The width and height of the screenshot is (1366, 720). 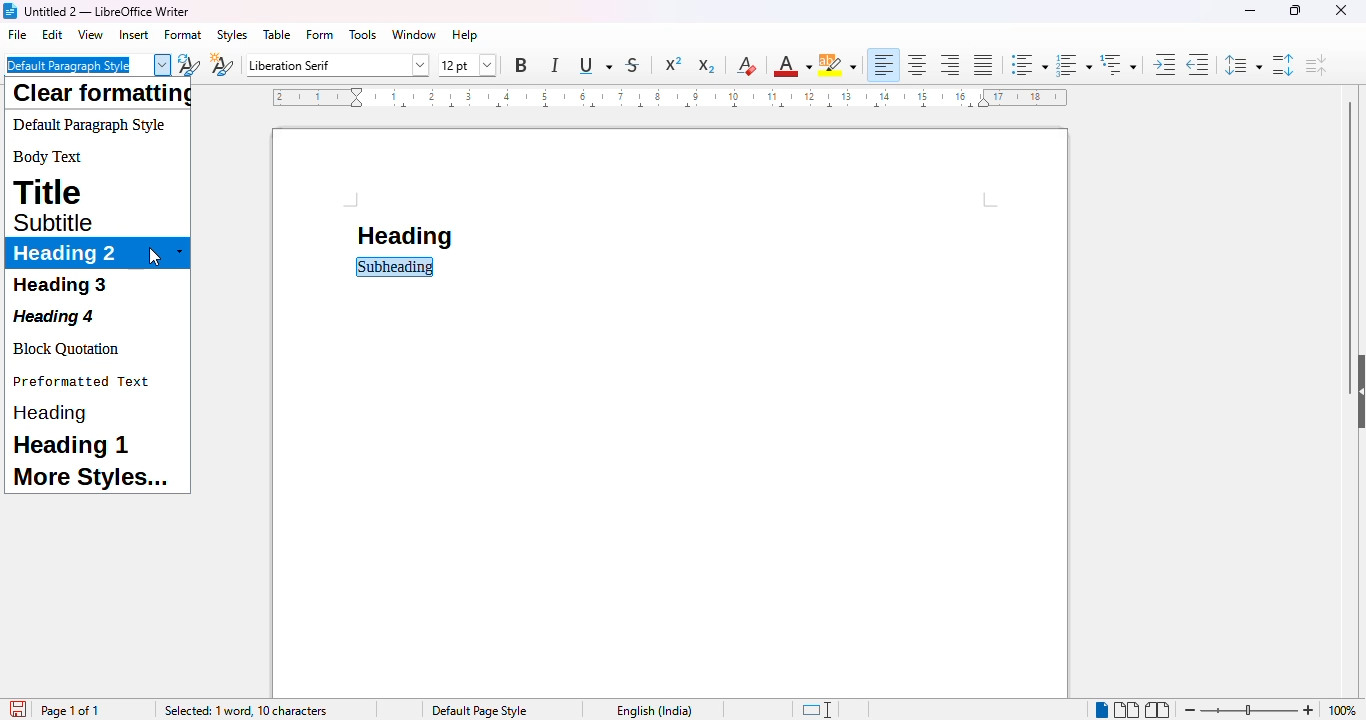 I want to click on preformatted text, so click(x=82, y=382).